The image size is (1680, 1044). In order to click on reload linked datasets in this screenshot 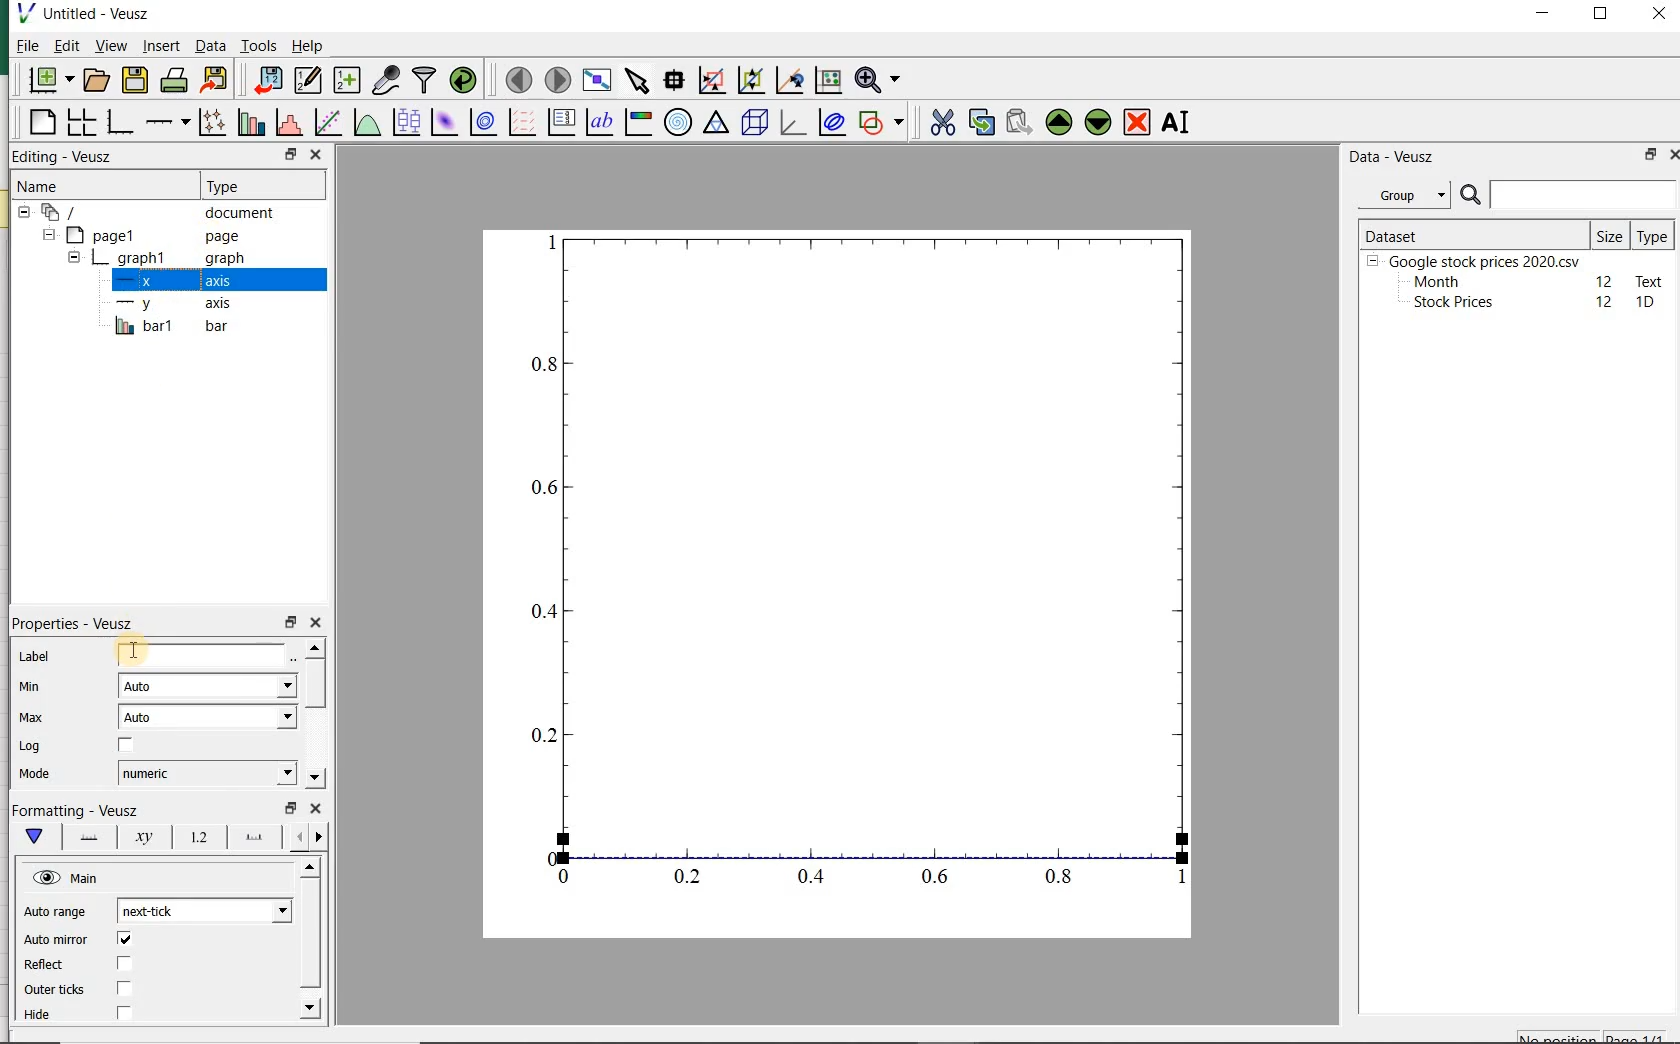, I will do `click(467, 81)`.